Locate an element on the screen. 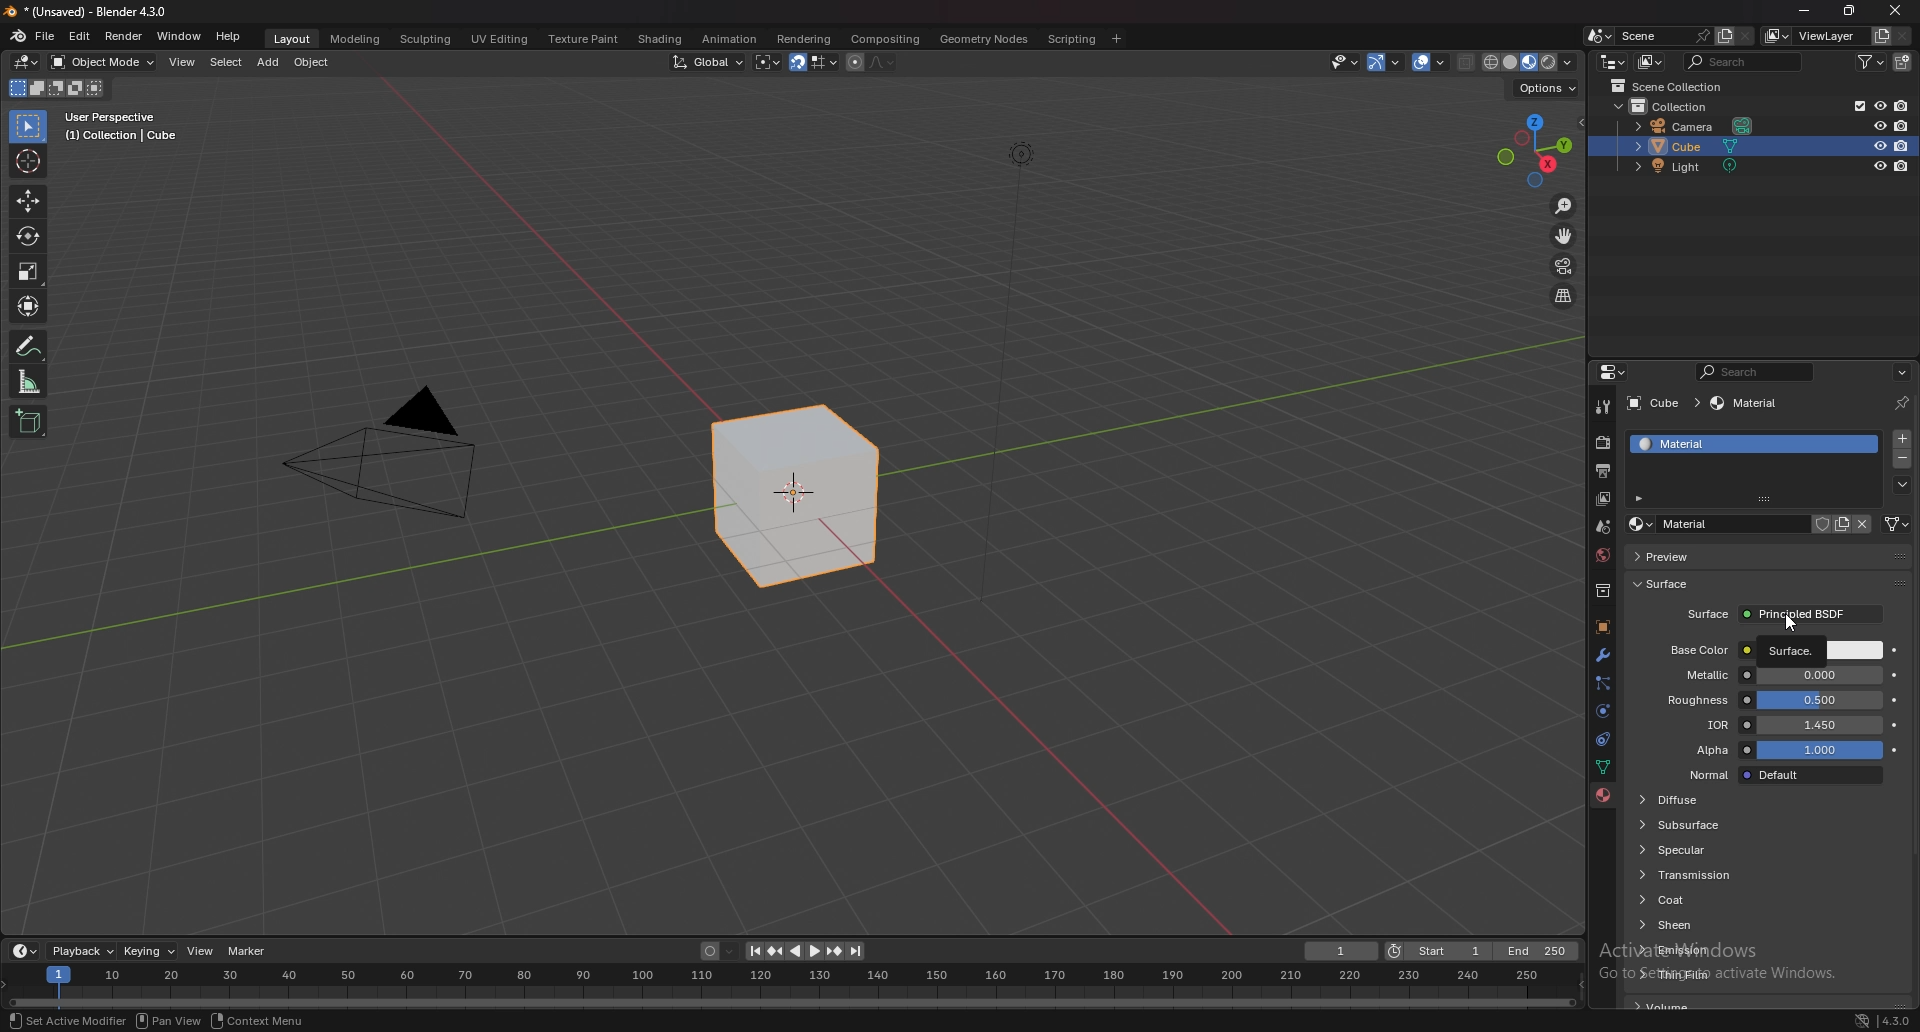 The image size is (1920, 1032). texture paint is located at coordinates (581, 39).